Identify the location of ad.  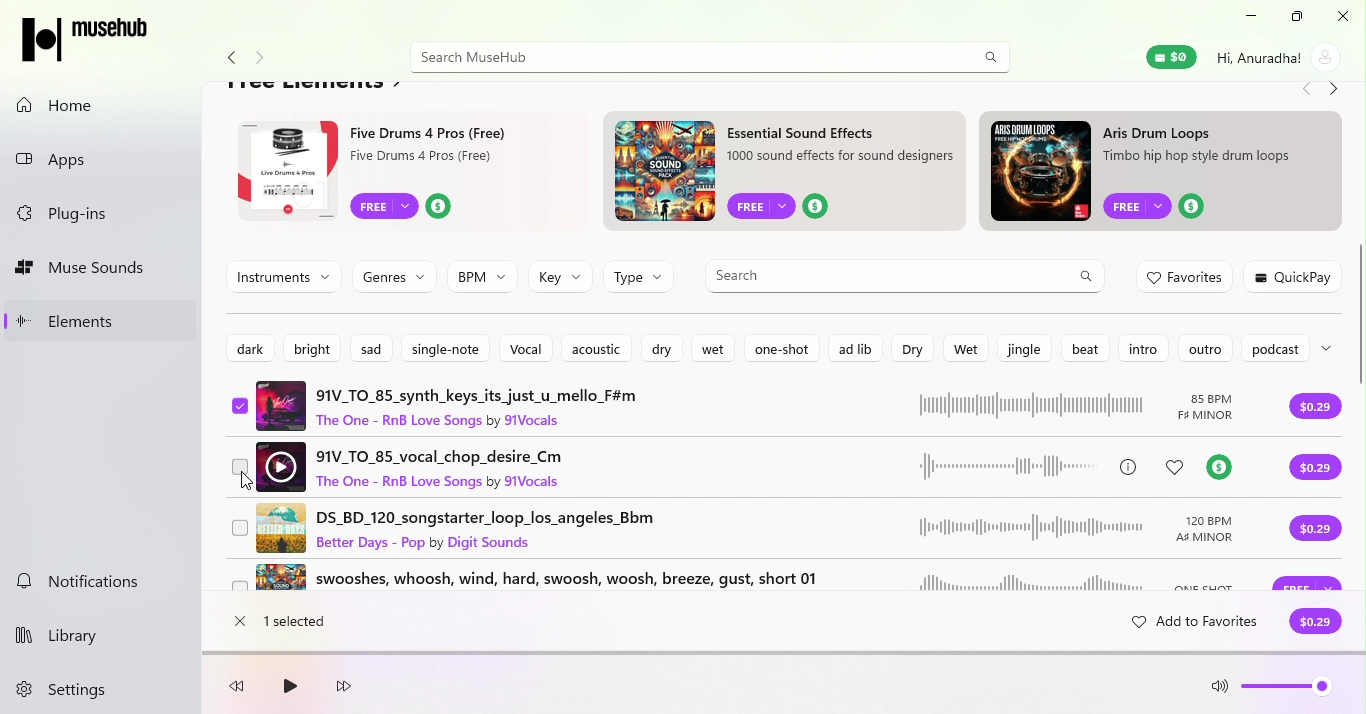
(1166, 172).